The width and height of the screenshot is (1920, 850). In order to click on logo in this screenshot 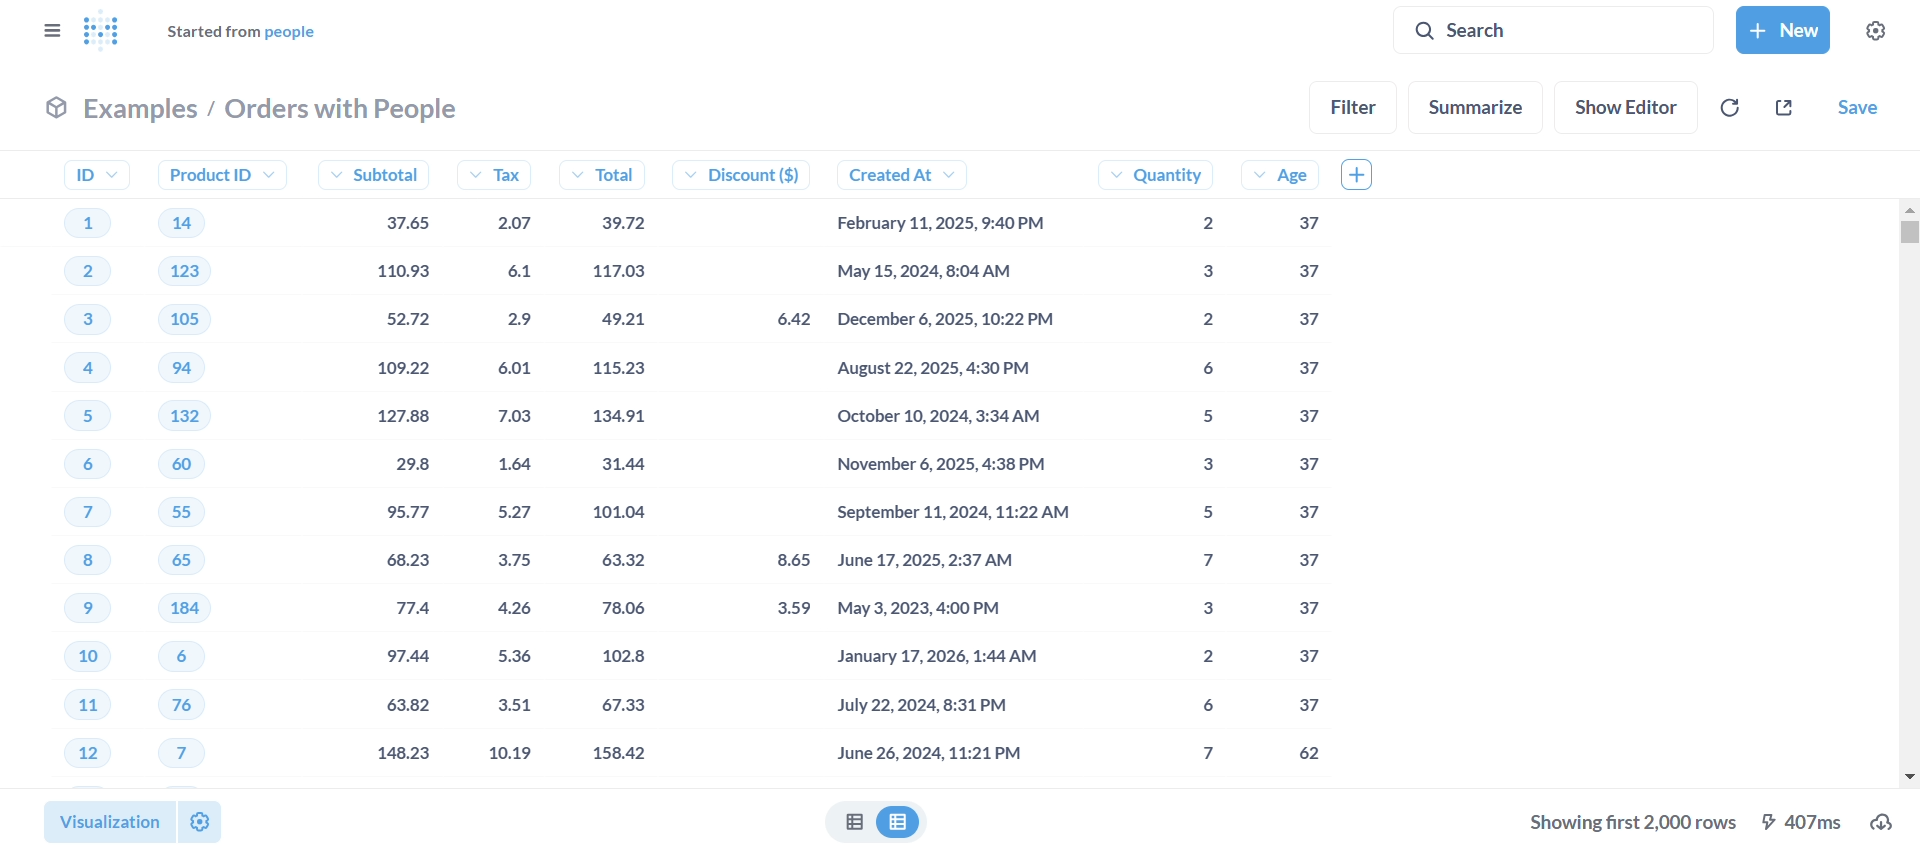, I will do `click(112, 32)`.